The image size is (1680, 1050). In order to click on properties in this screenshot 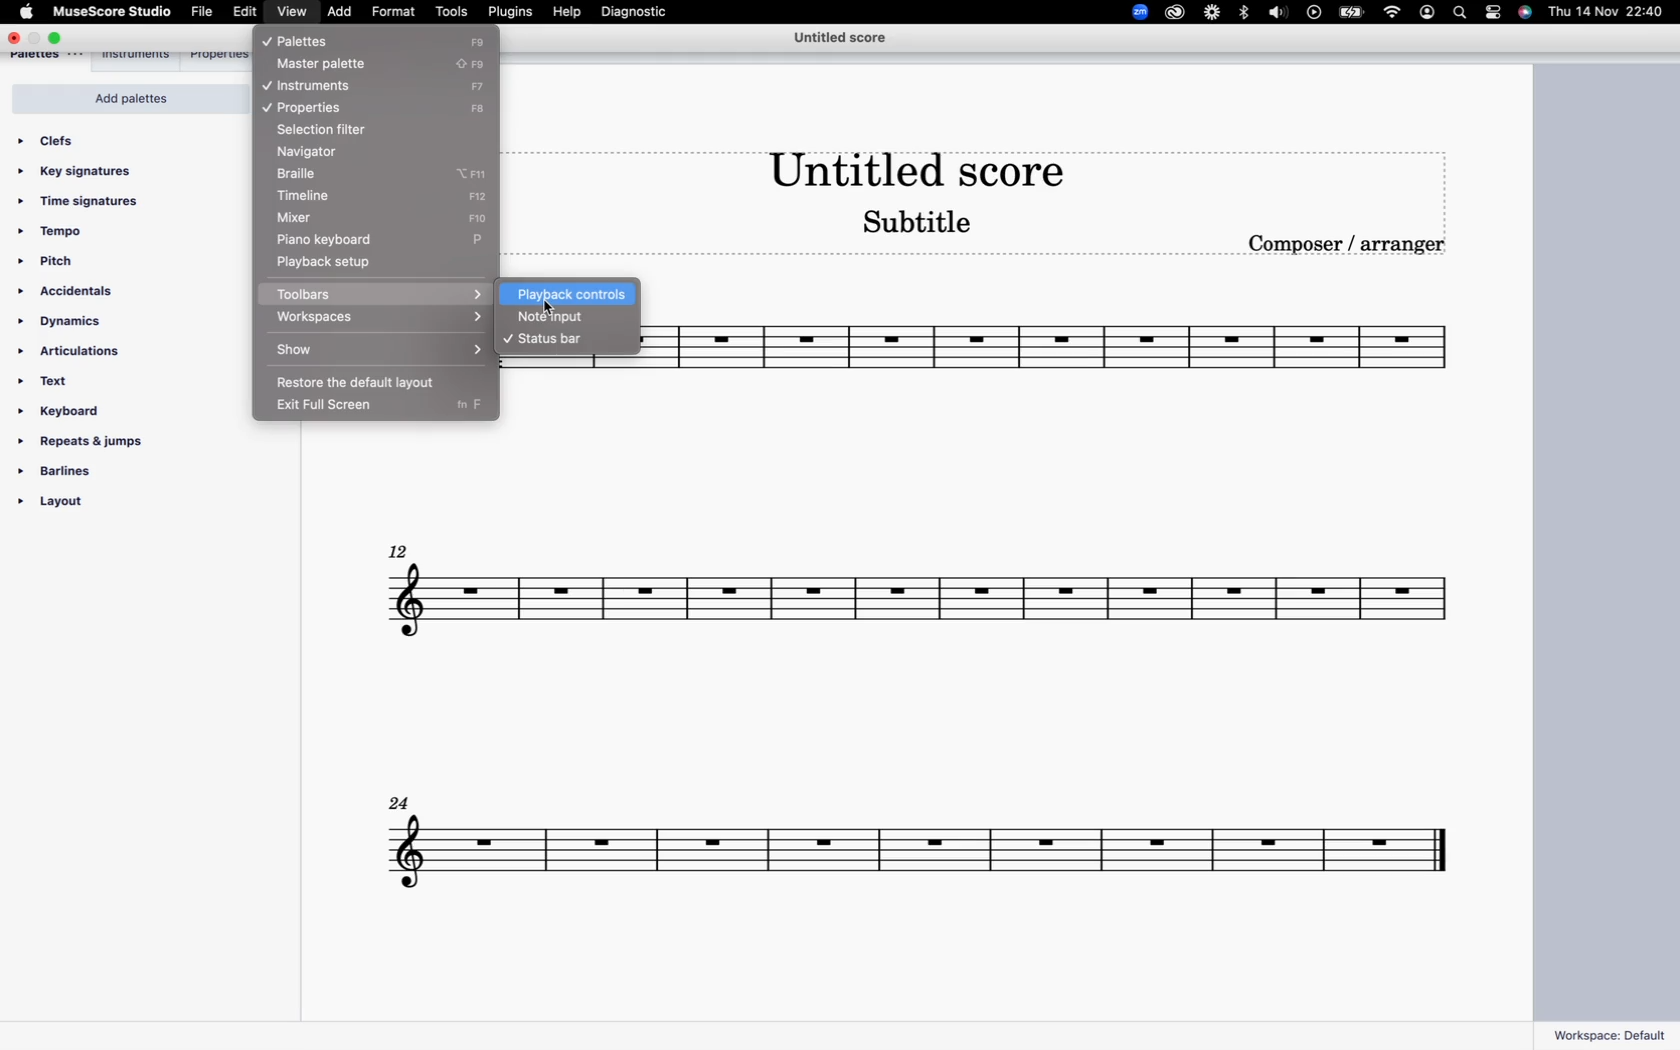, I will do `click(343, 107)`.